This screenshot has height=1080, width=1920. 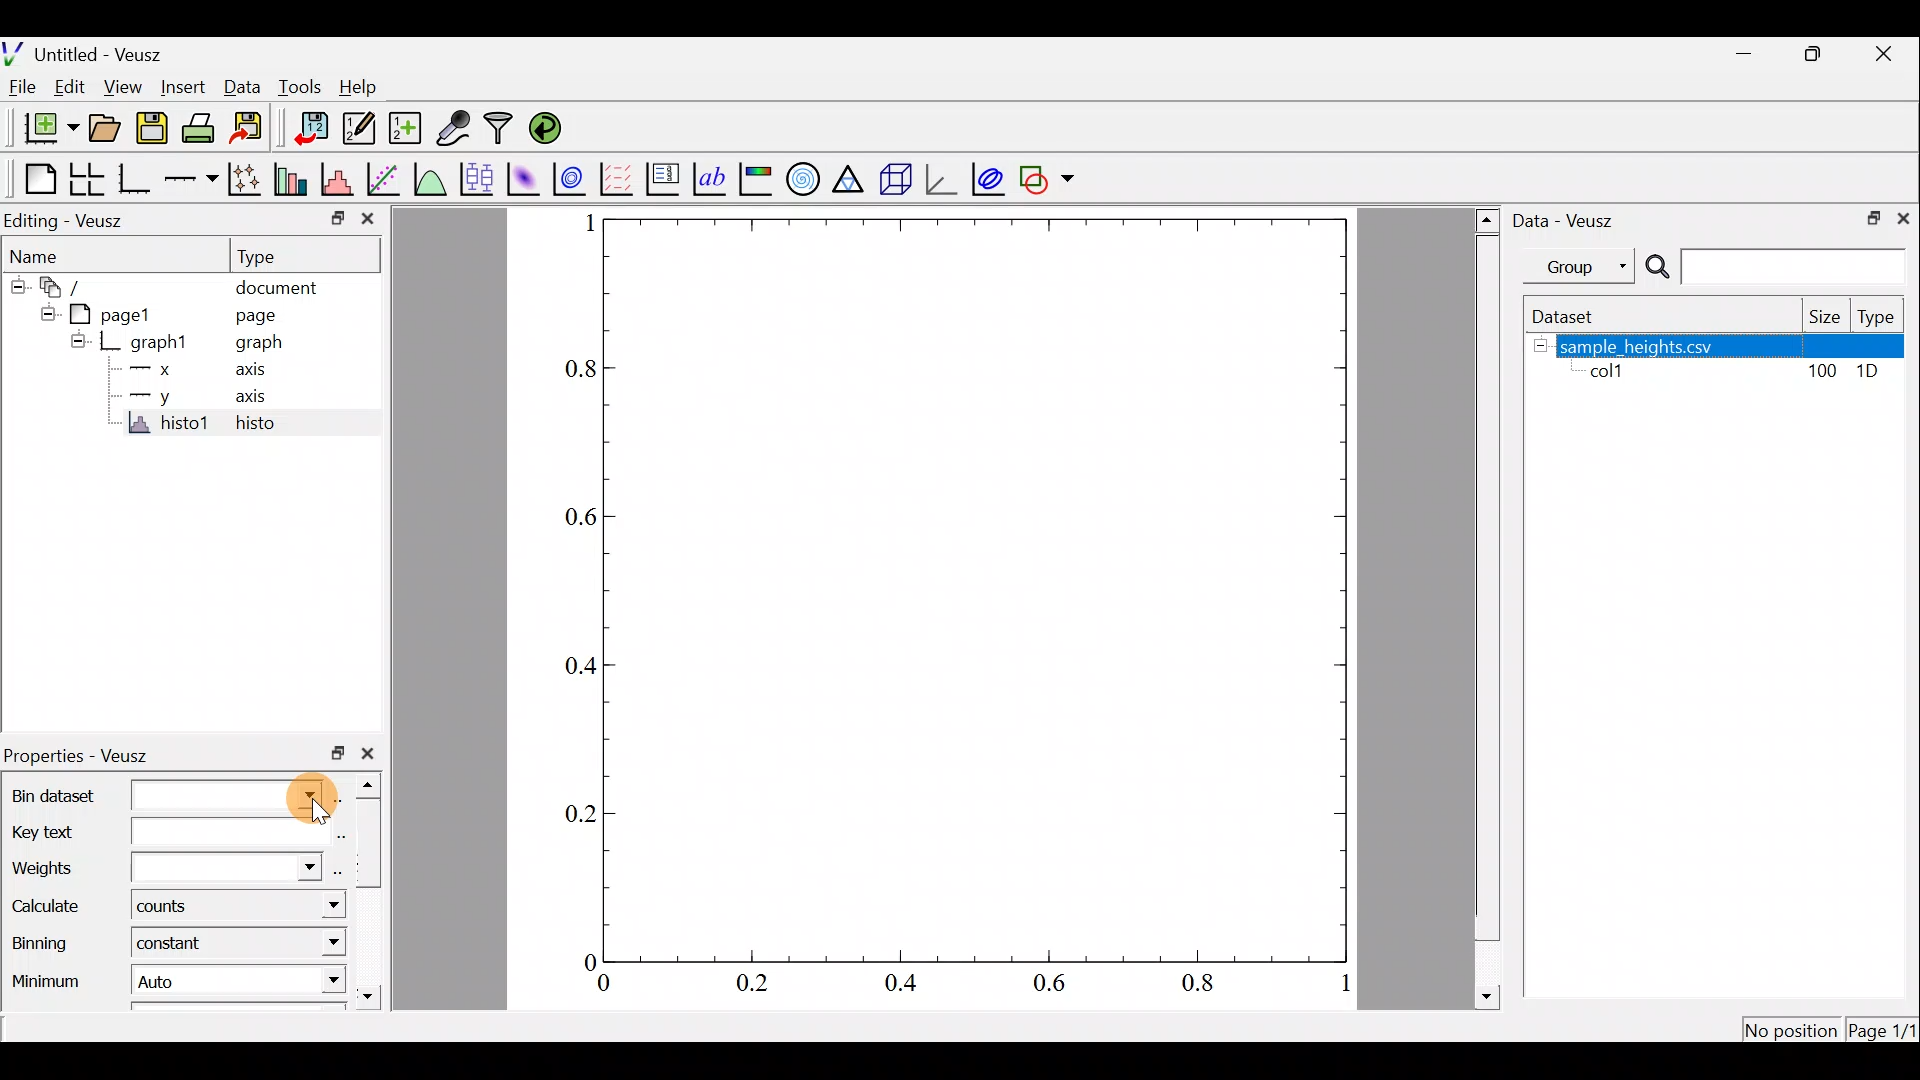 What do you see at coordinates (580, 958) in the screenshot?
I see `0` at bounding box center [580, 958].